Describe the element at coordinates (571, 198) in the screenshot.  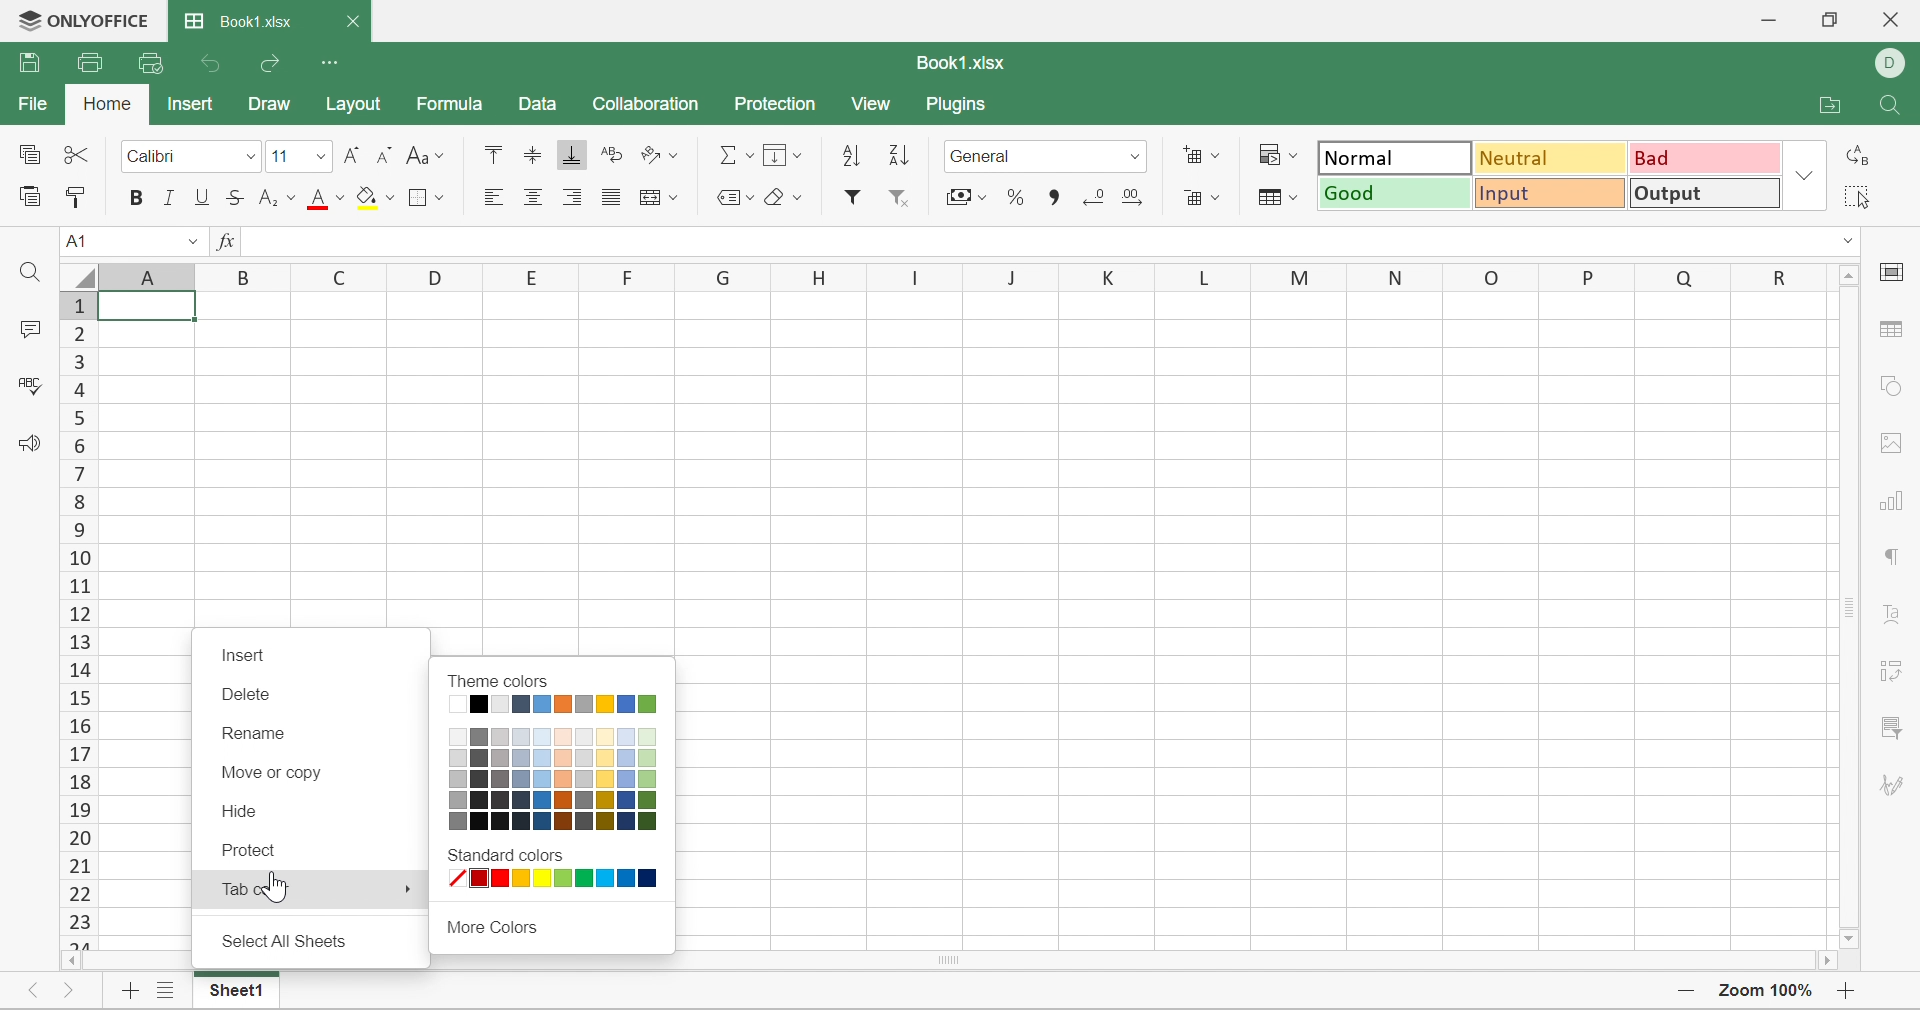
I see `Align Right` at that location.